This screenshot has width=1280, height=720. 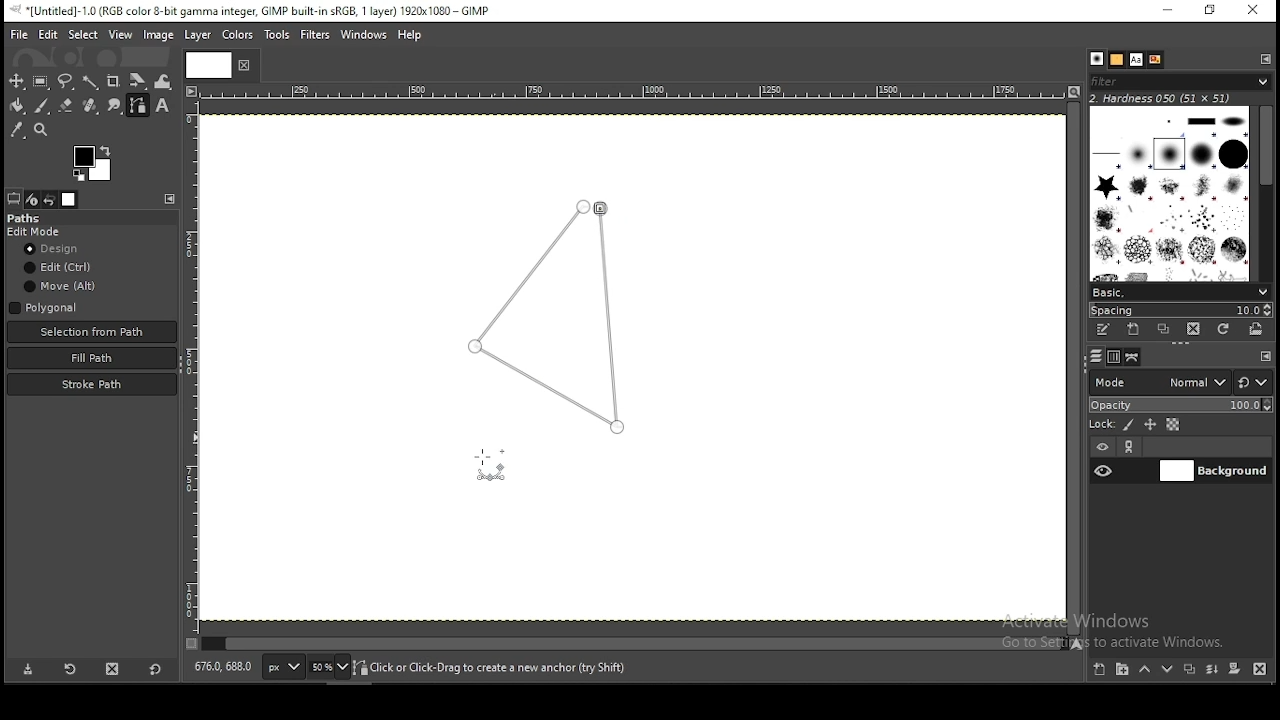 I want to click on save tool preset, so click(x=25, y=670).